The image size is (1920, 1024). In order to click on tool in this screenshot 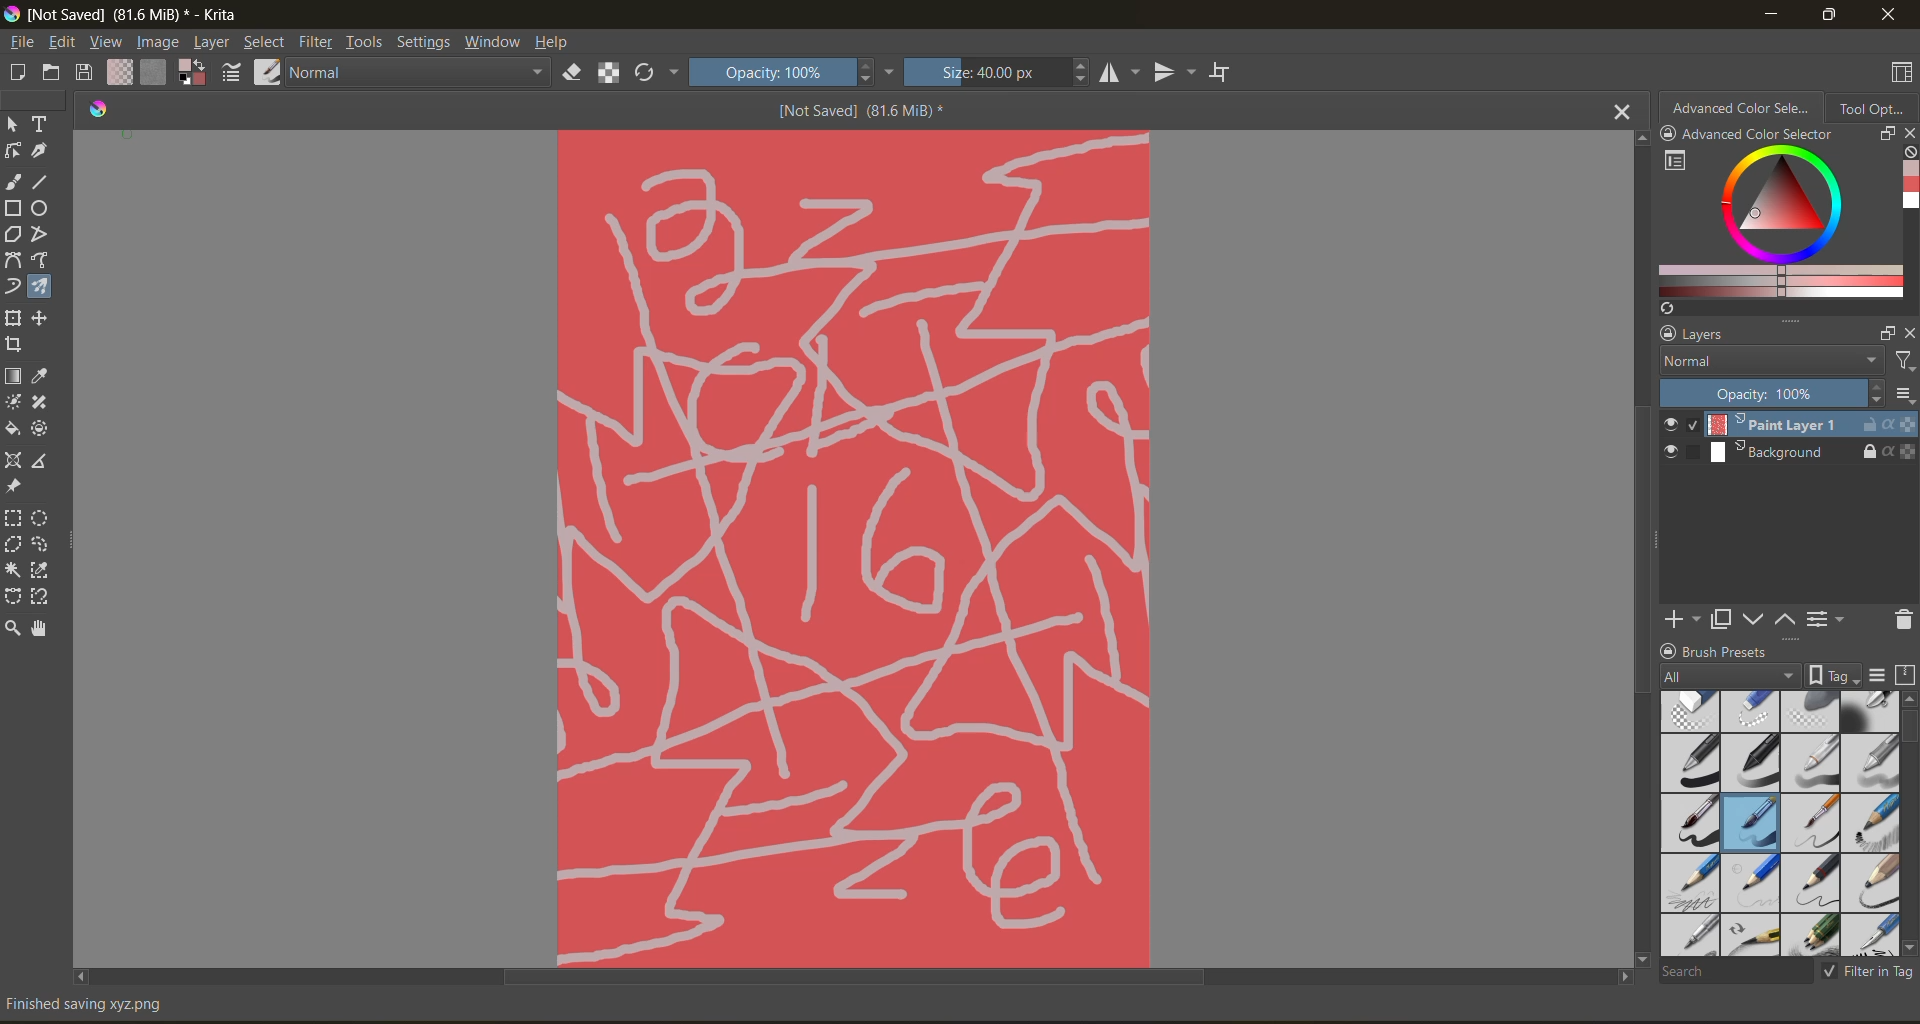, I will do `click(40, 519)`.